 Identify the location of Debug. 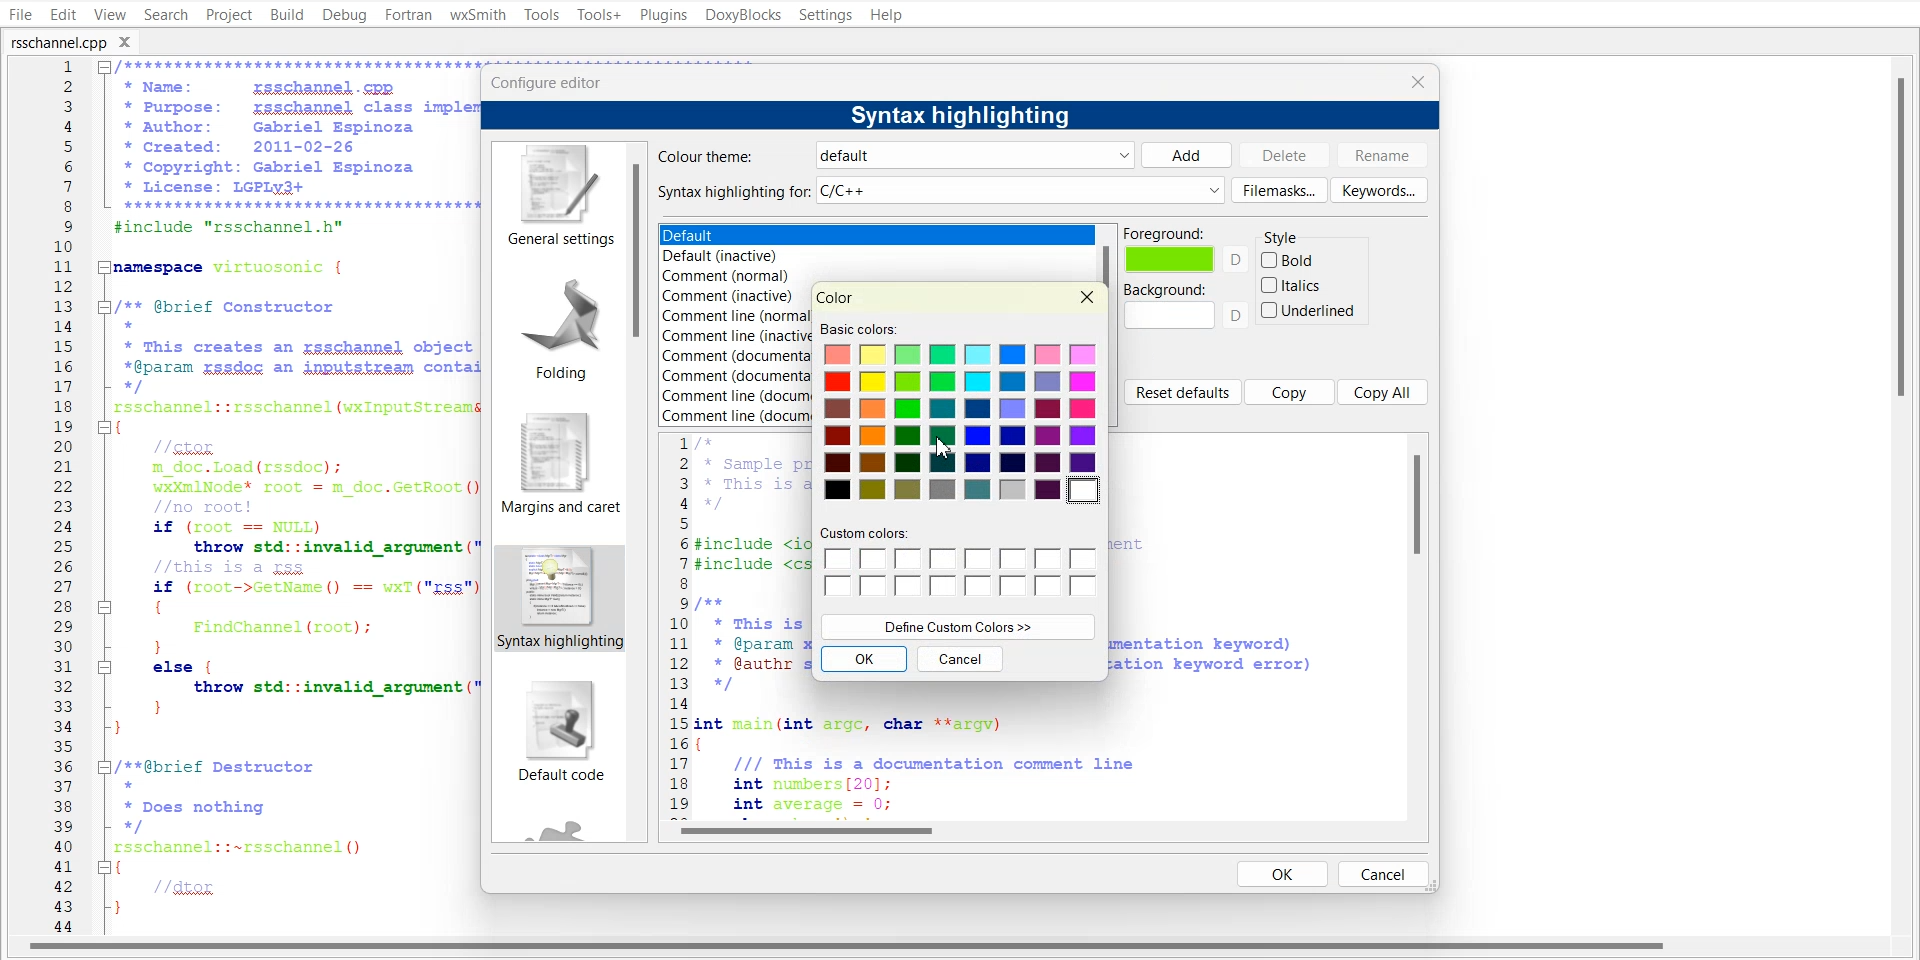
(345, 16).